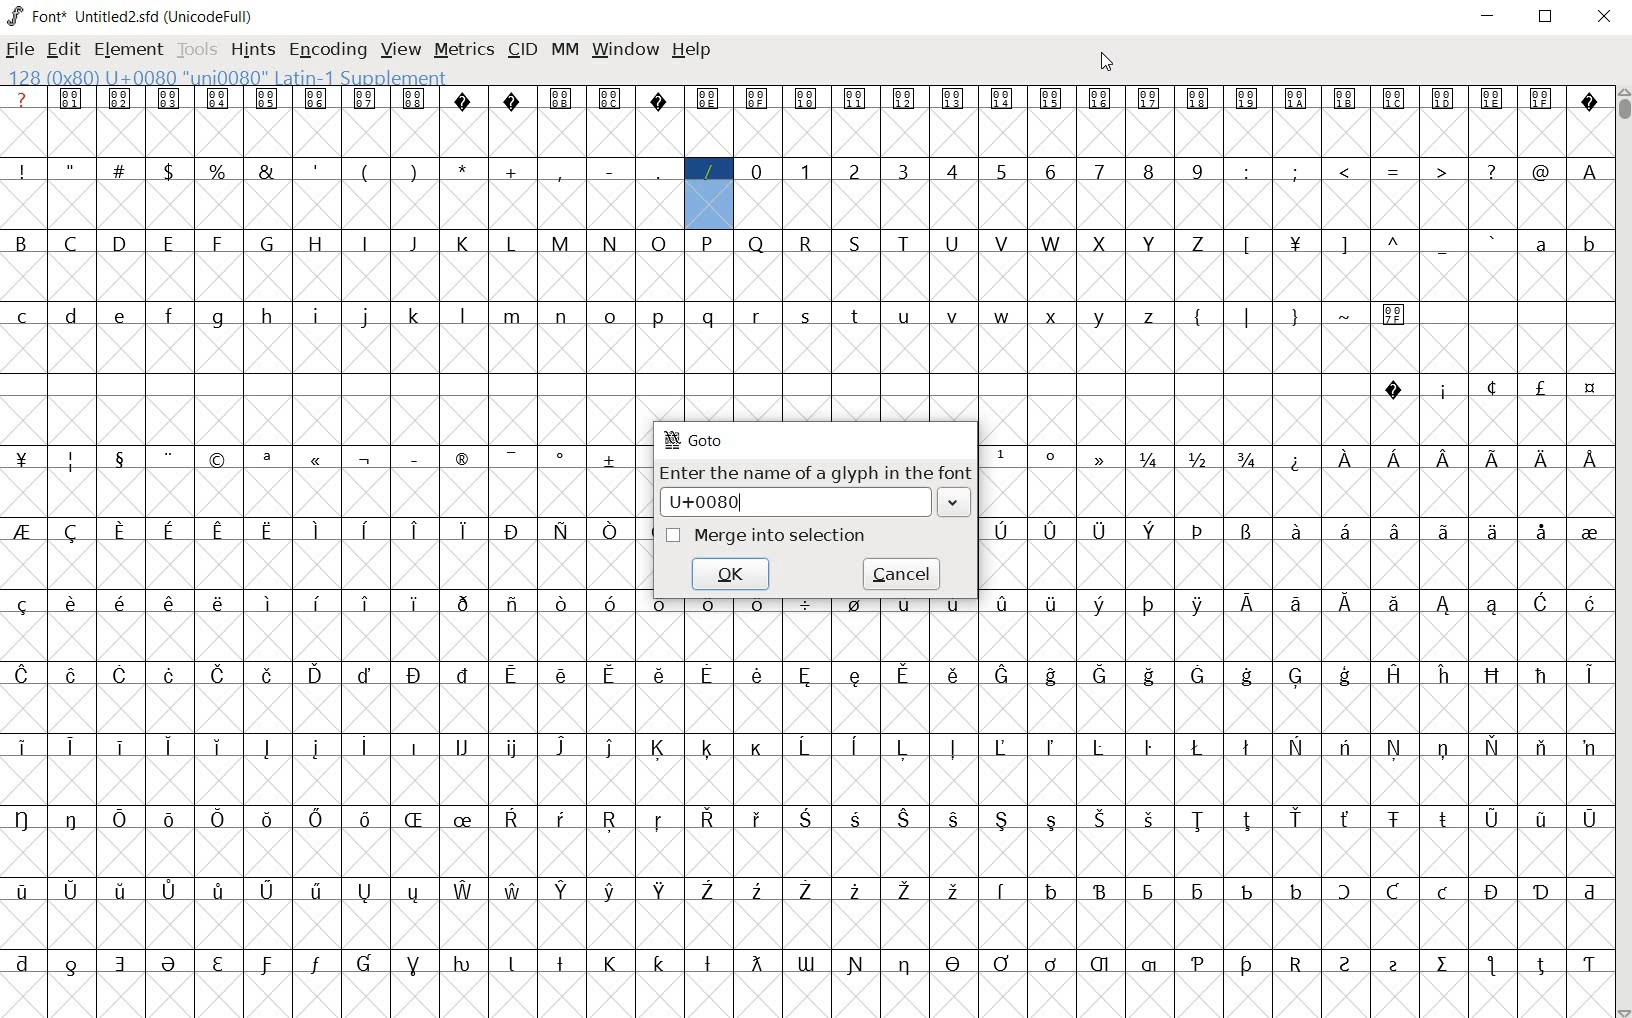 The width and height of the screenshot is (1632, 1018). Describe the element at coordinates (1198, 747) in the screenshot. I see `glyph` at that location.